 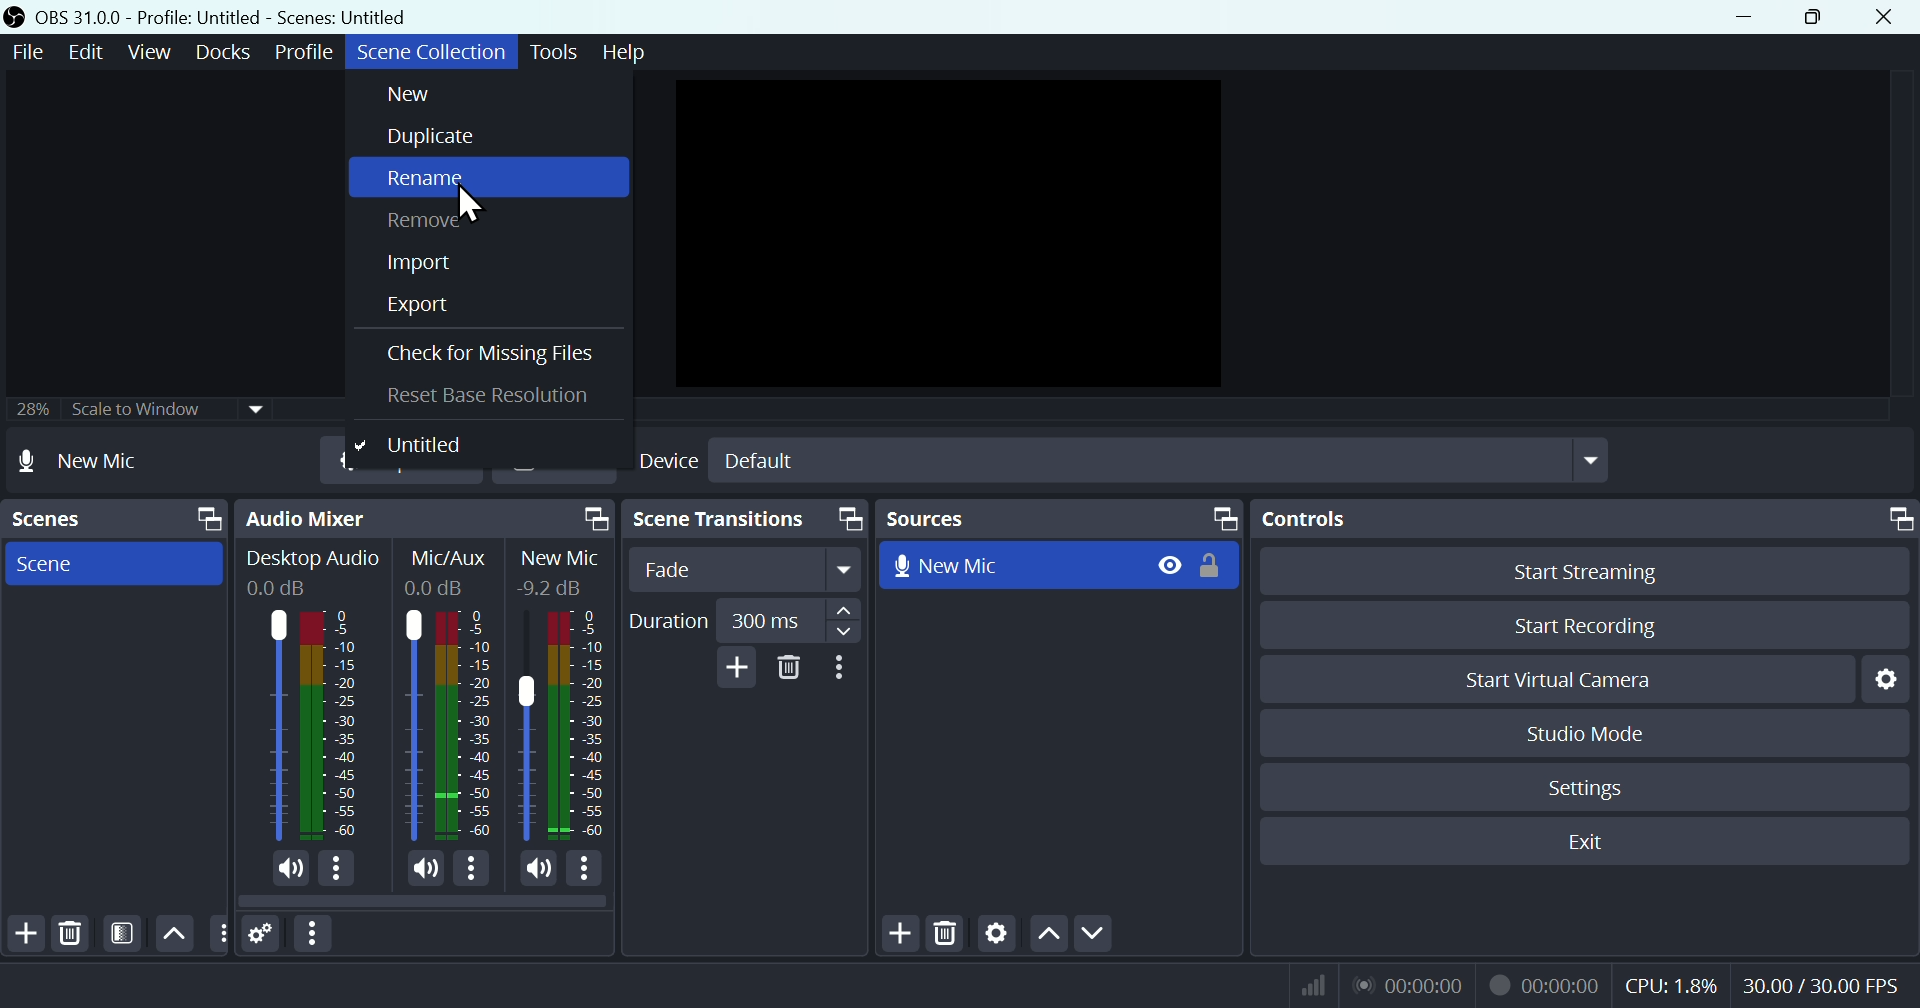 I want to click on New Mic, so click(x=528, y=728).